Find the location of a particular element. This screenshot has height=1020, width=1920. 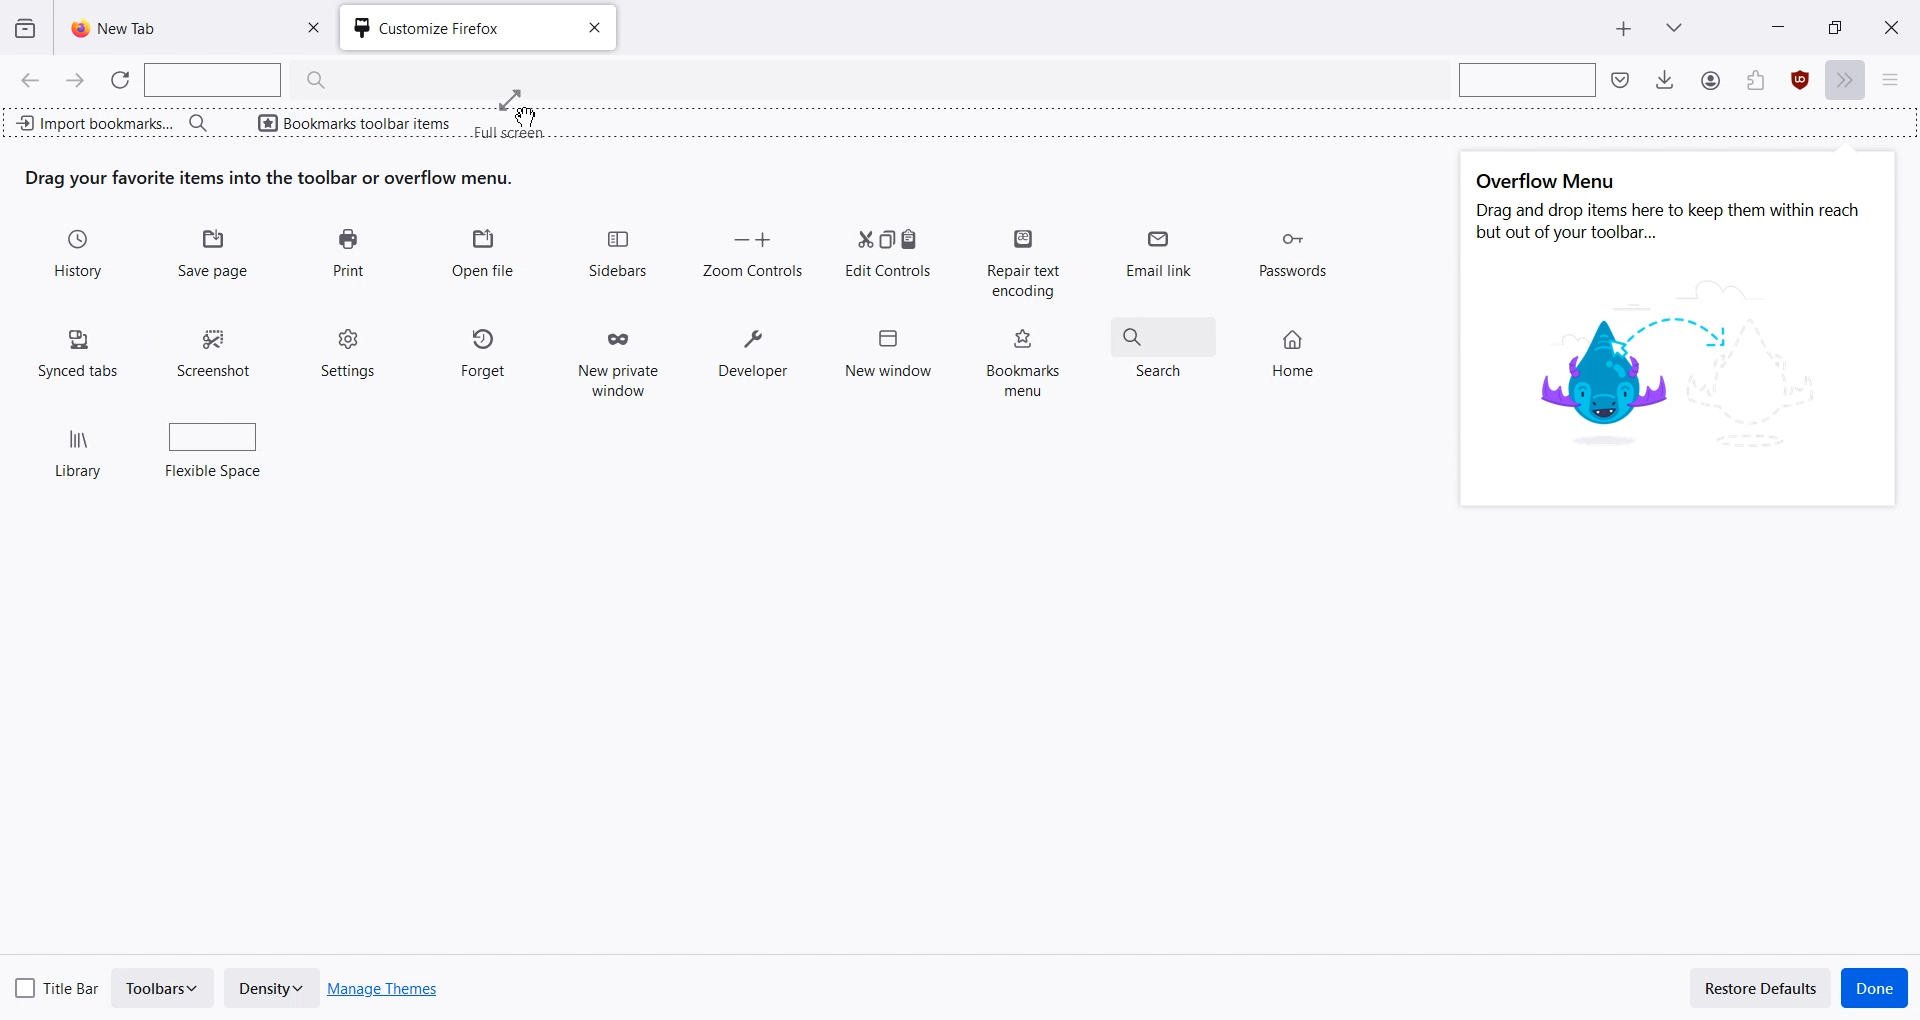

Import bookmark is located at coordinates (94, 120).